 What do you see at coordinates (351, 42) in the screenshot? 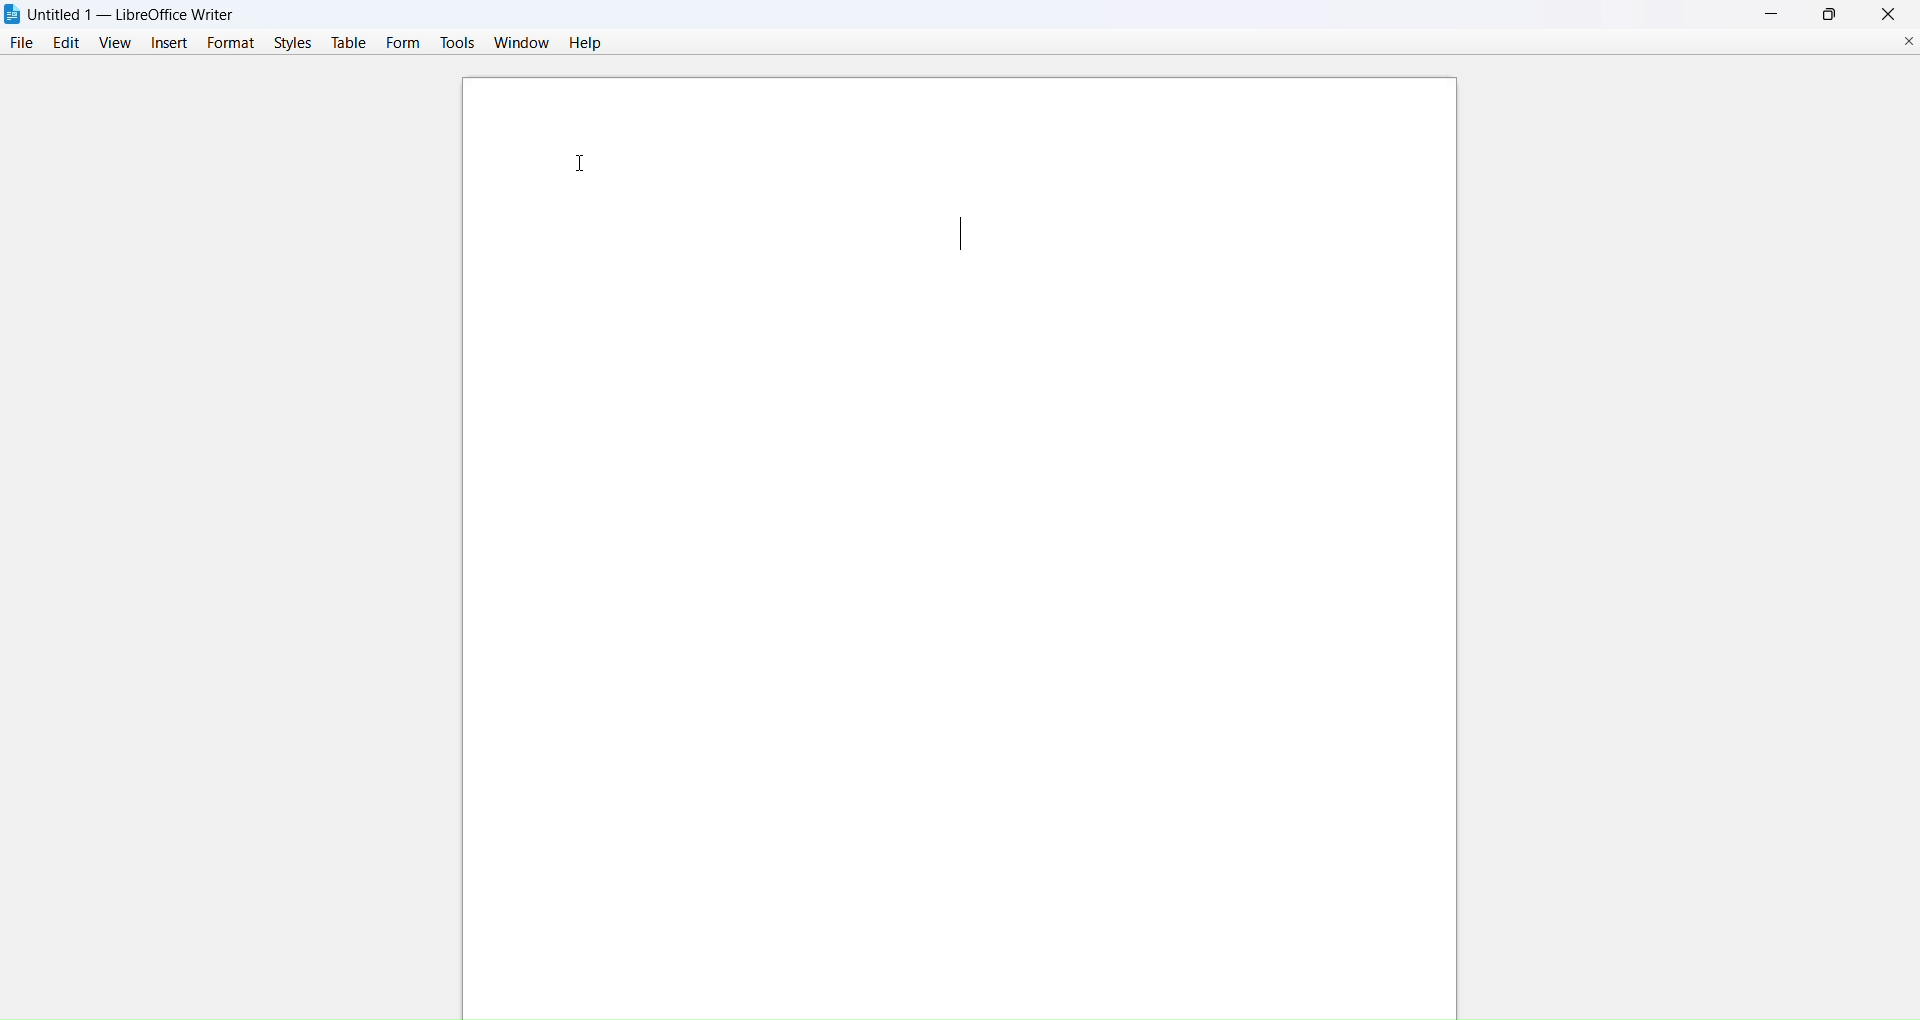
I see `table` at bounding box center [351, 42].